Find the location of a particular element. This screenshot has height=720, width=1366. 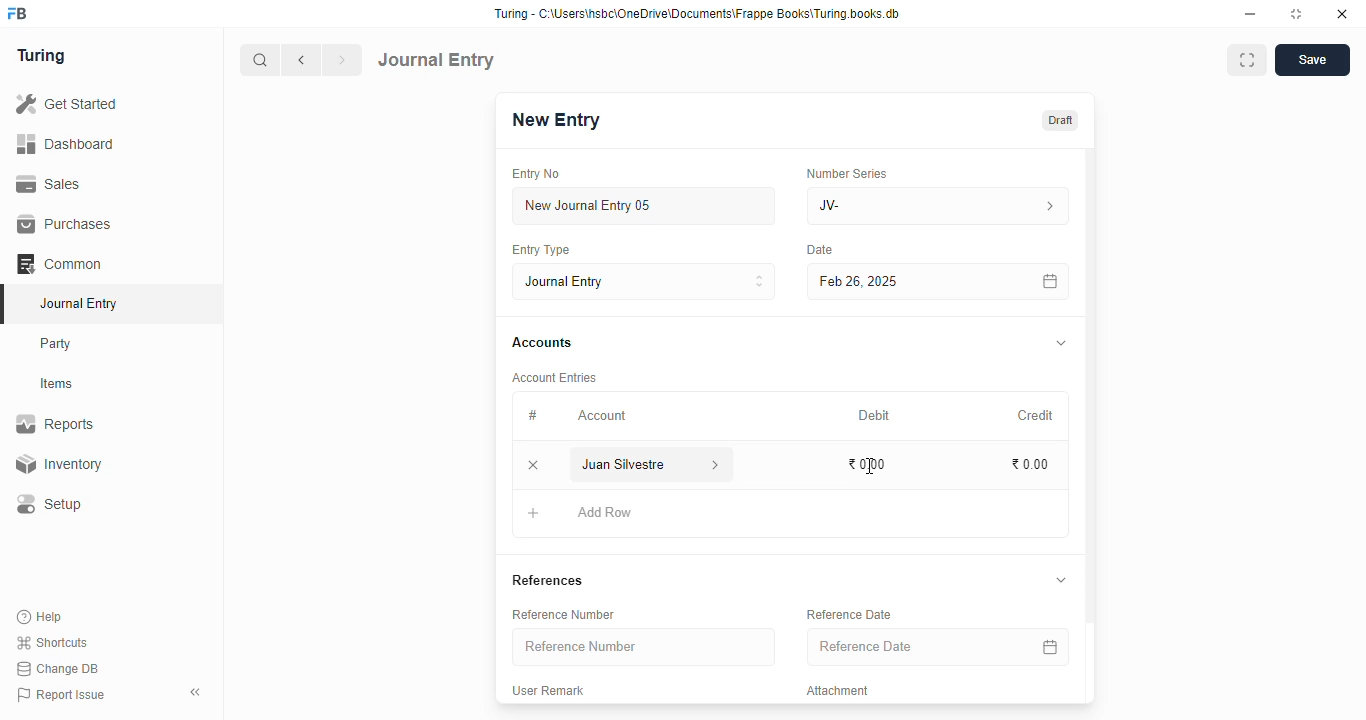

toggle between form and full width is located at coordinates (1246, 60).